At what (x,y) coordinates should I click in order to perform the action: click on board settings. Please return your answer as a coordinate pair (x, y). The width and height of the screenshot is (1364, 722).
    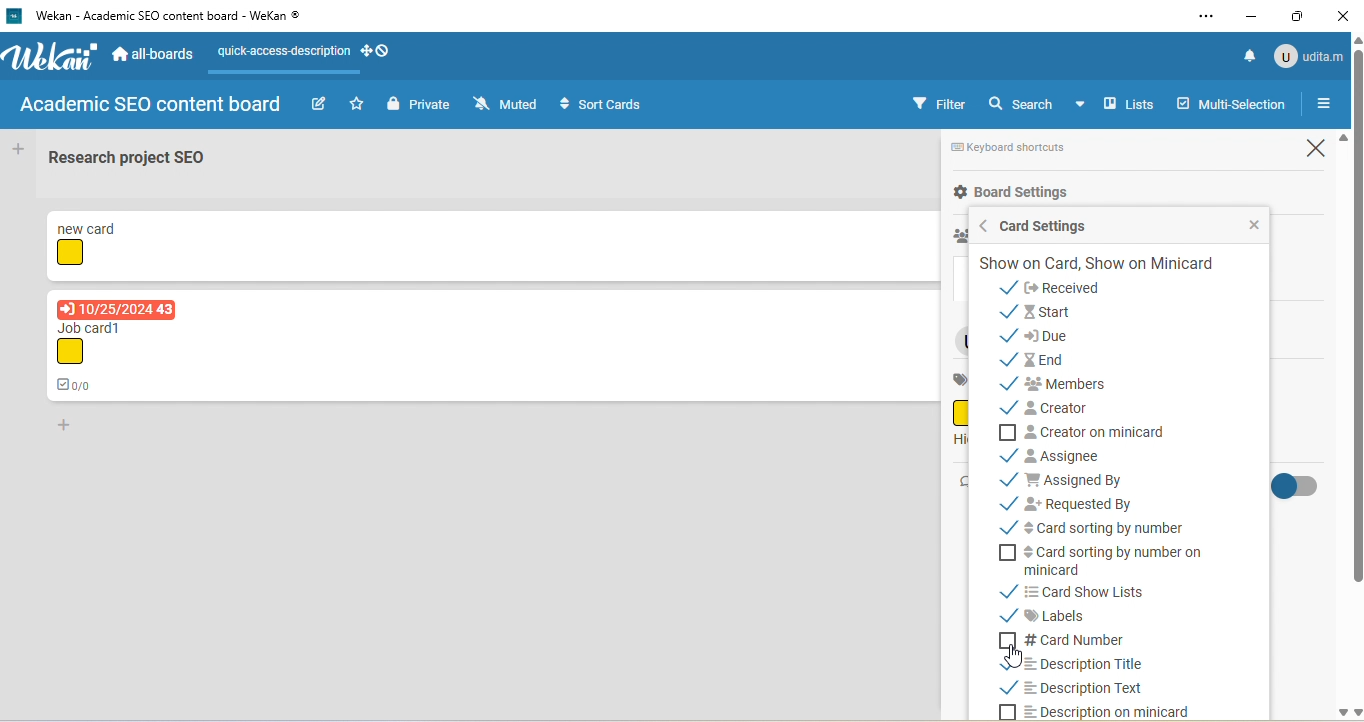
    Looking at the image, I should click on (1011, 193).